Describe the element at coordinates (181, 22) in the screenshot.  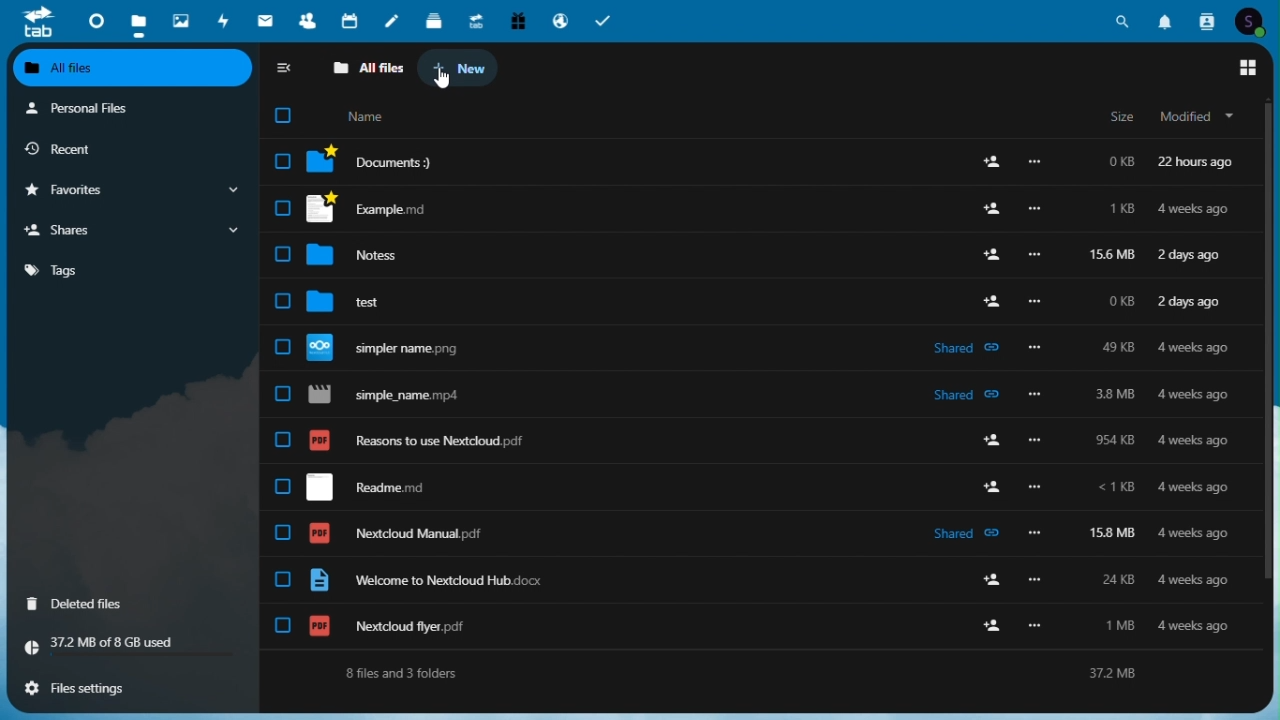
I see `Photos` at that location.